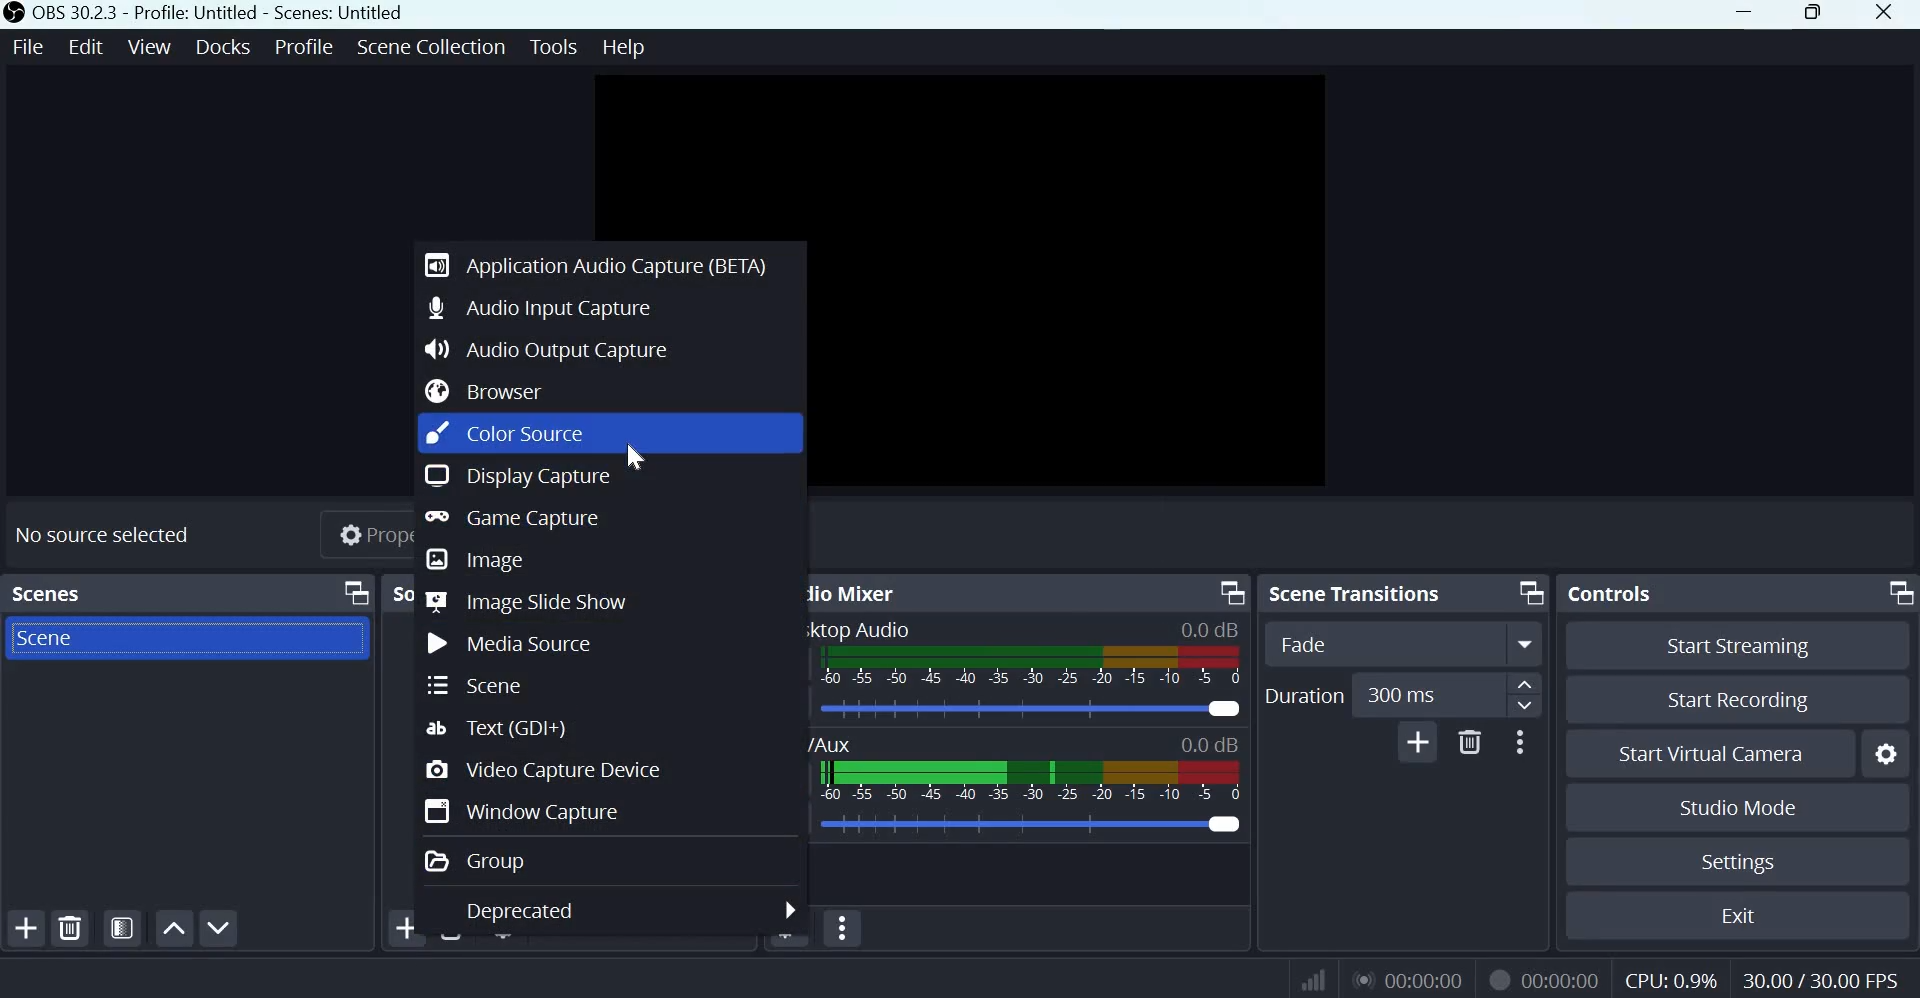  I want to click on Move scene down, so click(223, 929).